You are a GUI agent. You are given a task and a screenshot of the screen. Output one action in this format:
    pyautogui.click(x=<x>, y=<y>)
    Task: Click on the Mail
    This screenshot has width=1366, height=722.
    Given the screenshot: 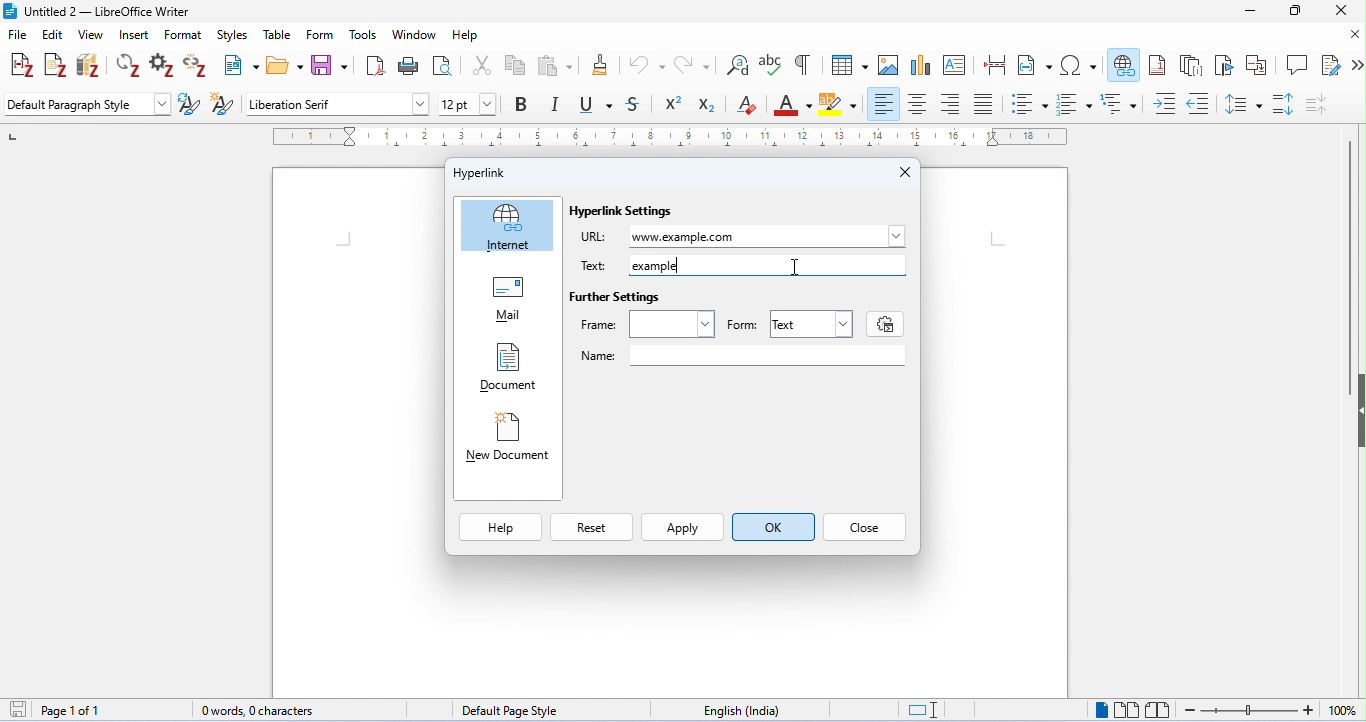 What is the action you would take?
    pyautogui.click(x=508, y=295)
    